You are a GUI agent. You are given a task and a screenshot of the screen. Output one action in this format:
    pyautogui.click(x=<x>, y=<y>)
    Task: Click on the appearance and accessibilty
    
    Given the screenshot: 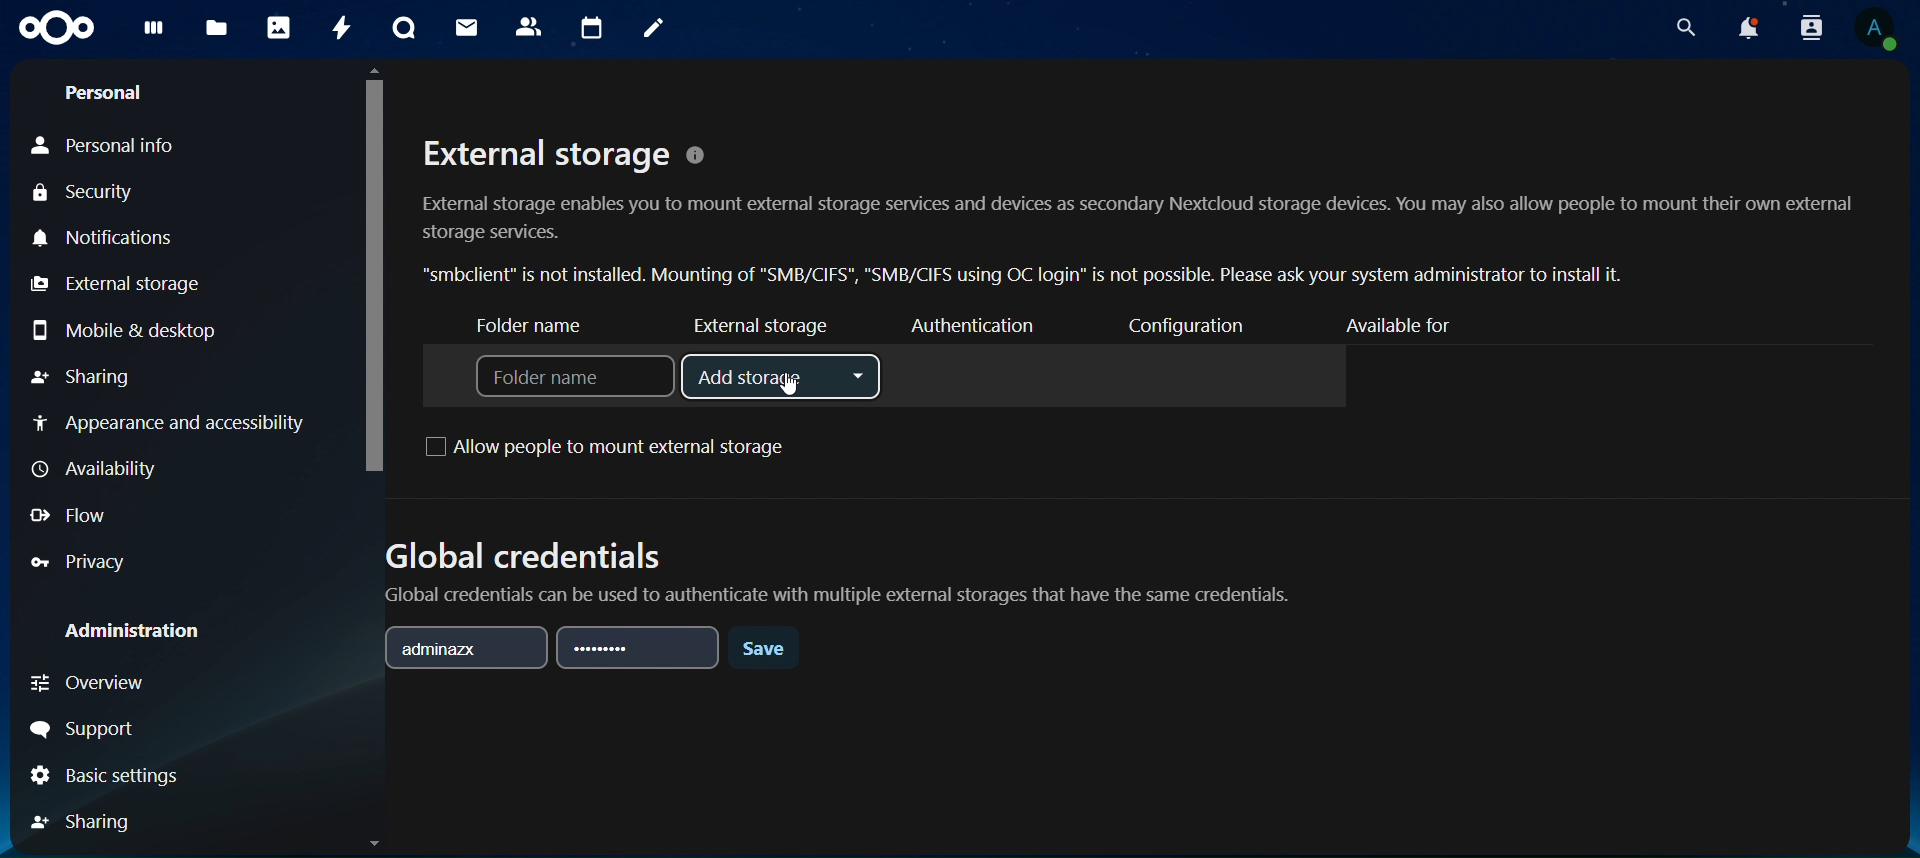 What is the action you would take?
    pyautogui.click(x=175, y=423)
    